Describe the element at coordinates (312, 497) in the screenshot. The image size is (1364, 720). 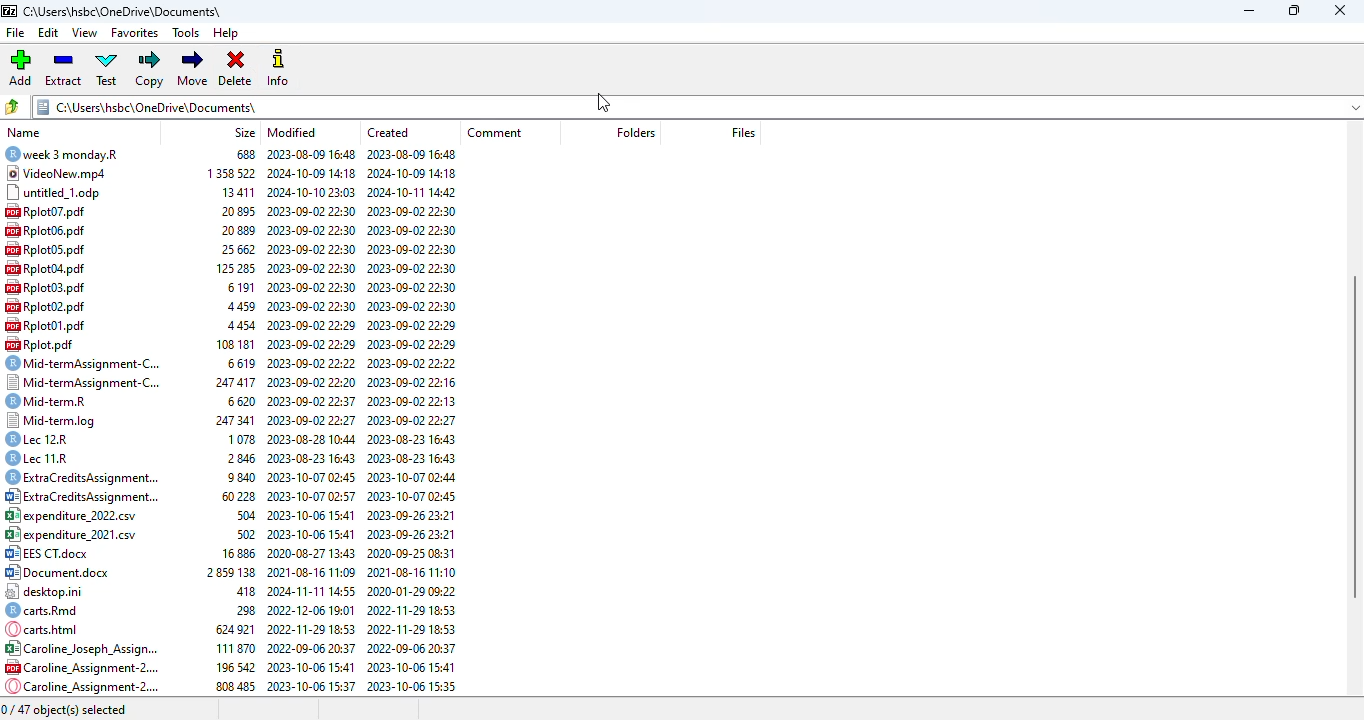
I see `2023-10-07 02:57` at that location.